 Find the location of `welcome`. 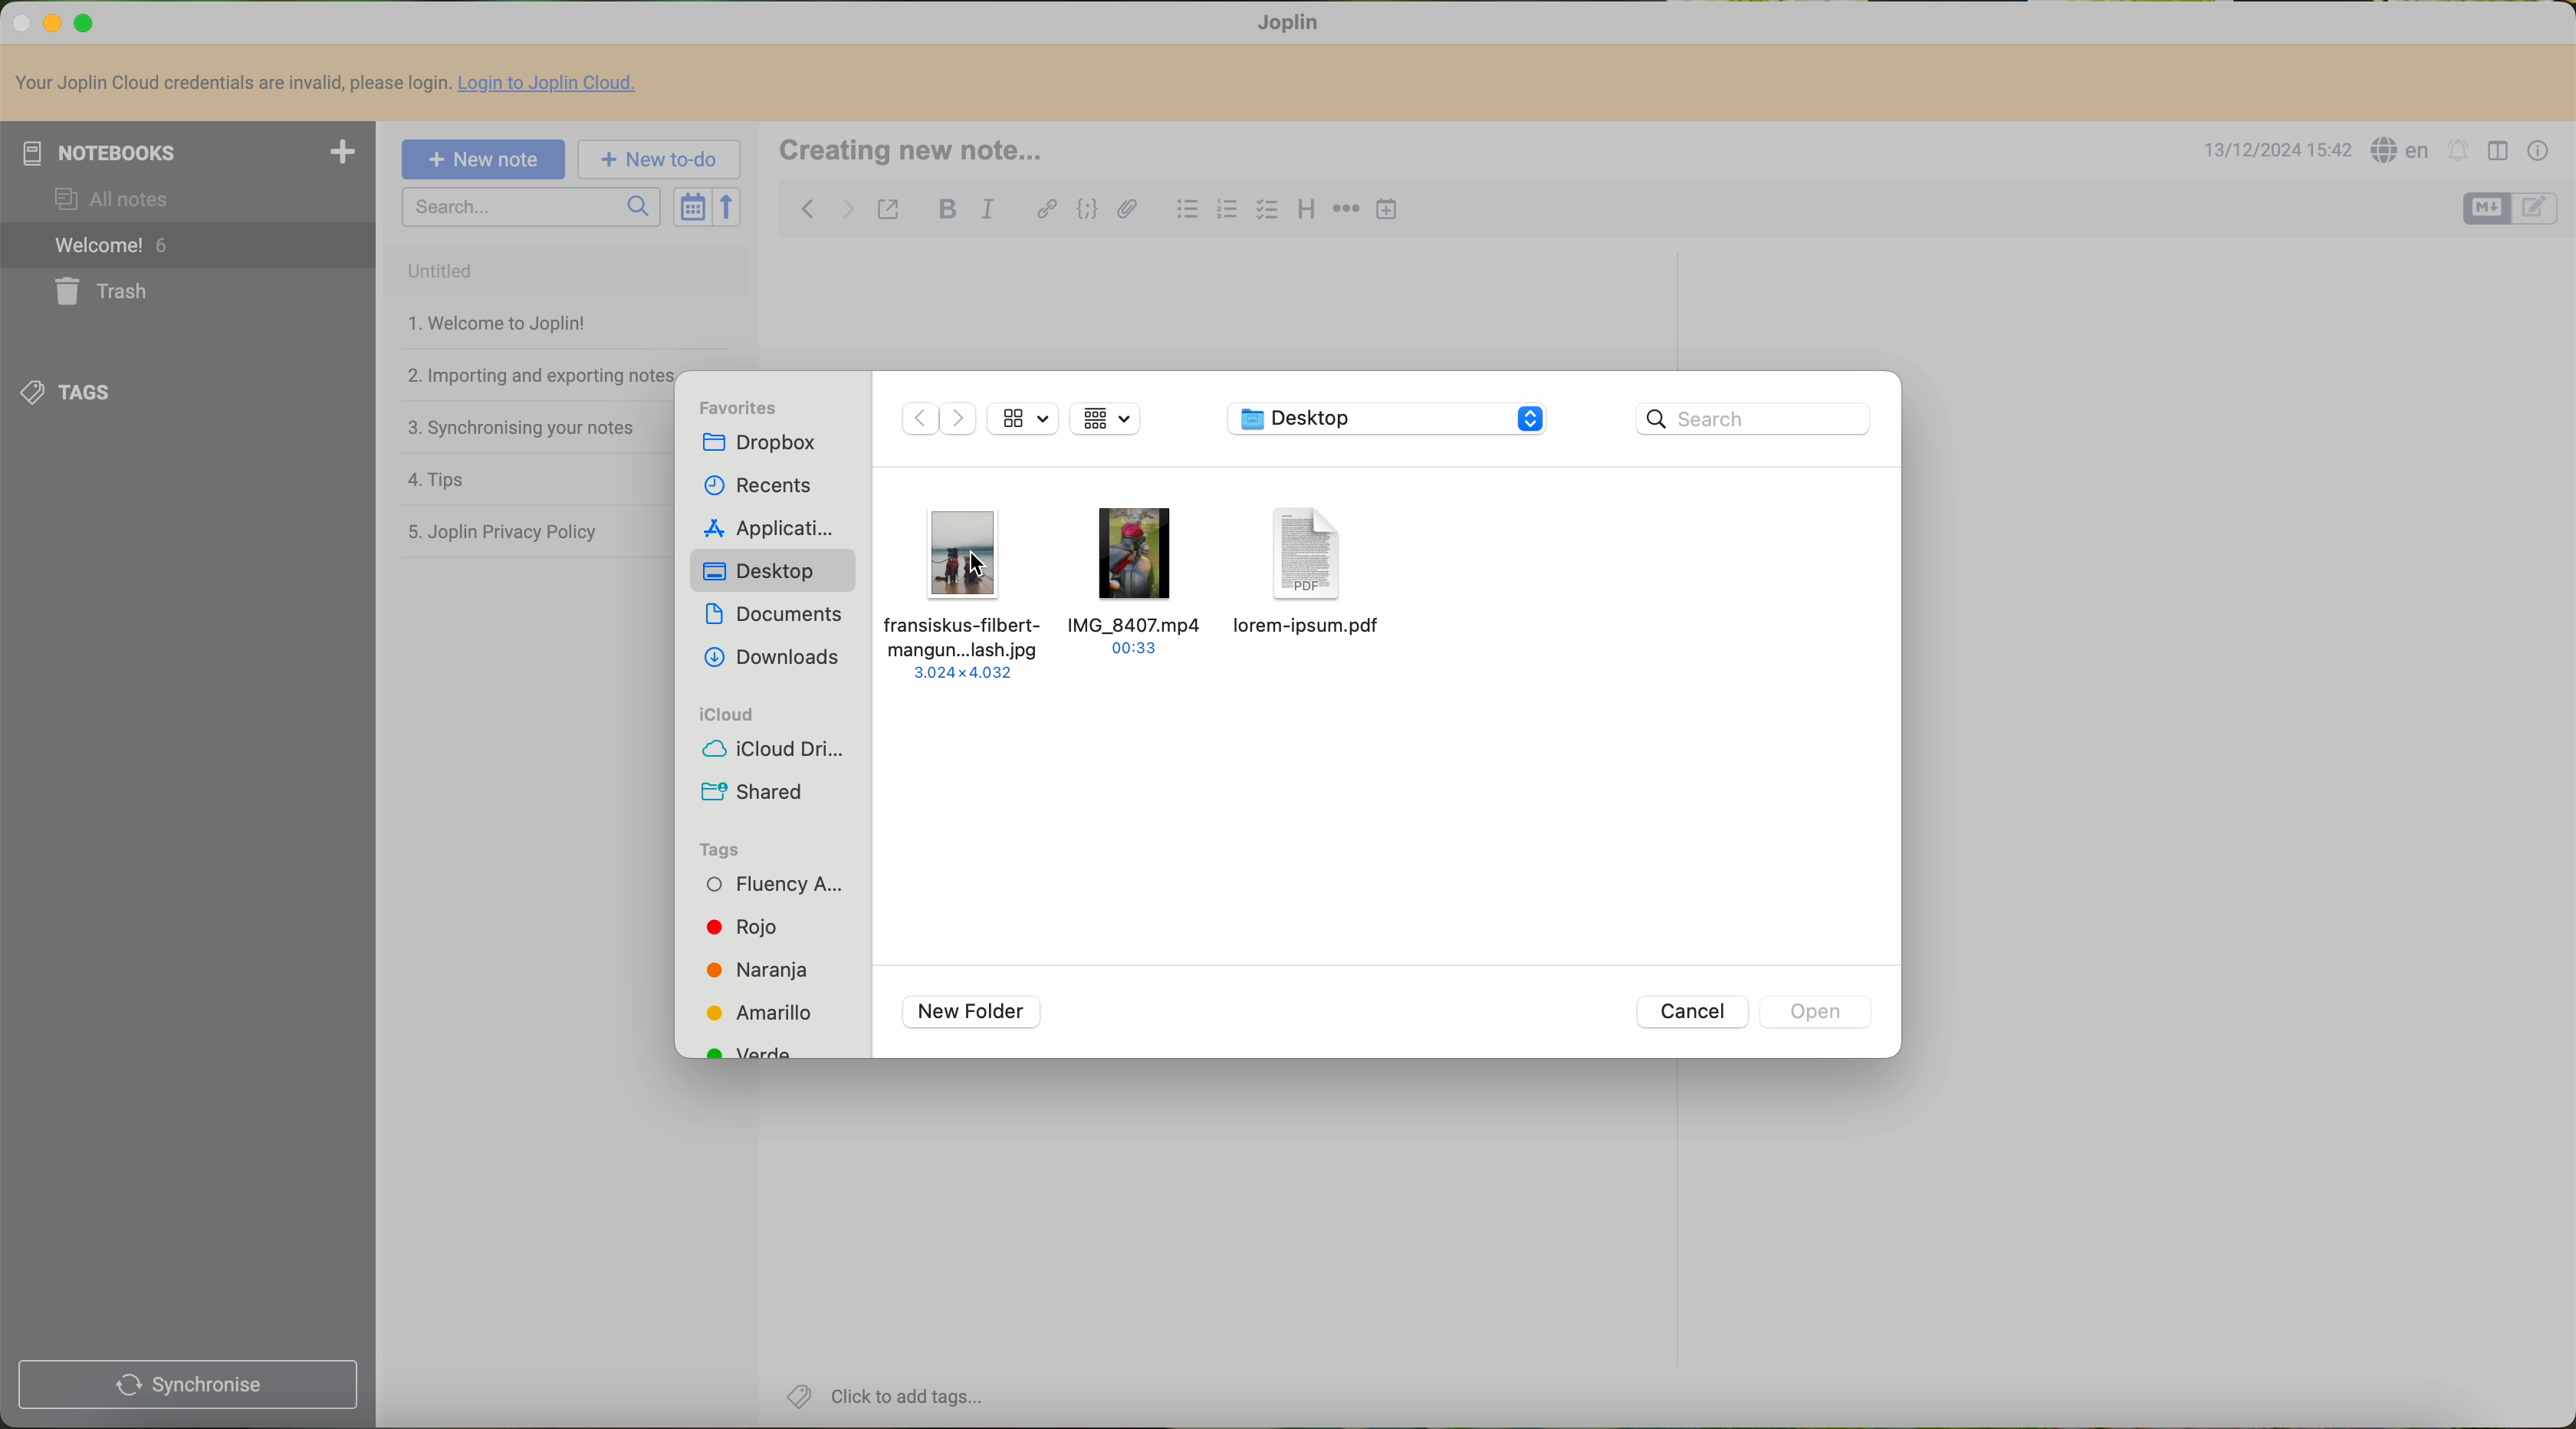

welcome is located at coordinates (188, 246).